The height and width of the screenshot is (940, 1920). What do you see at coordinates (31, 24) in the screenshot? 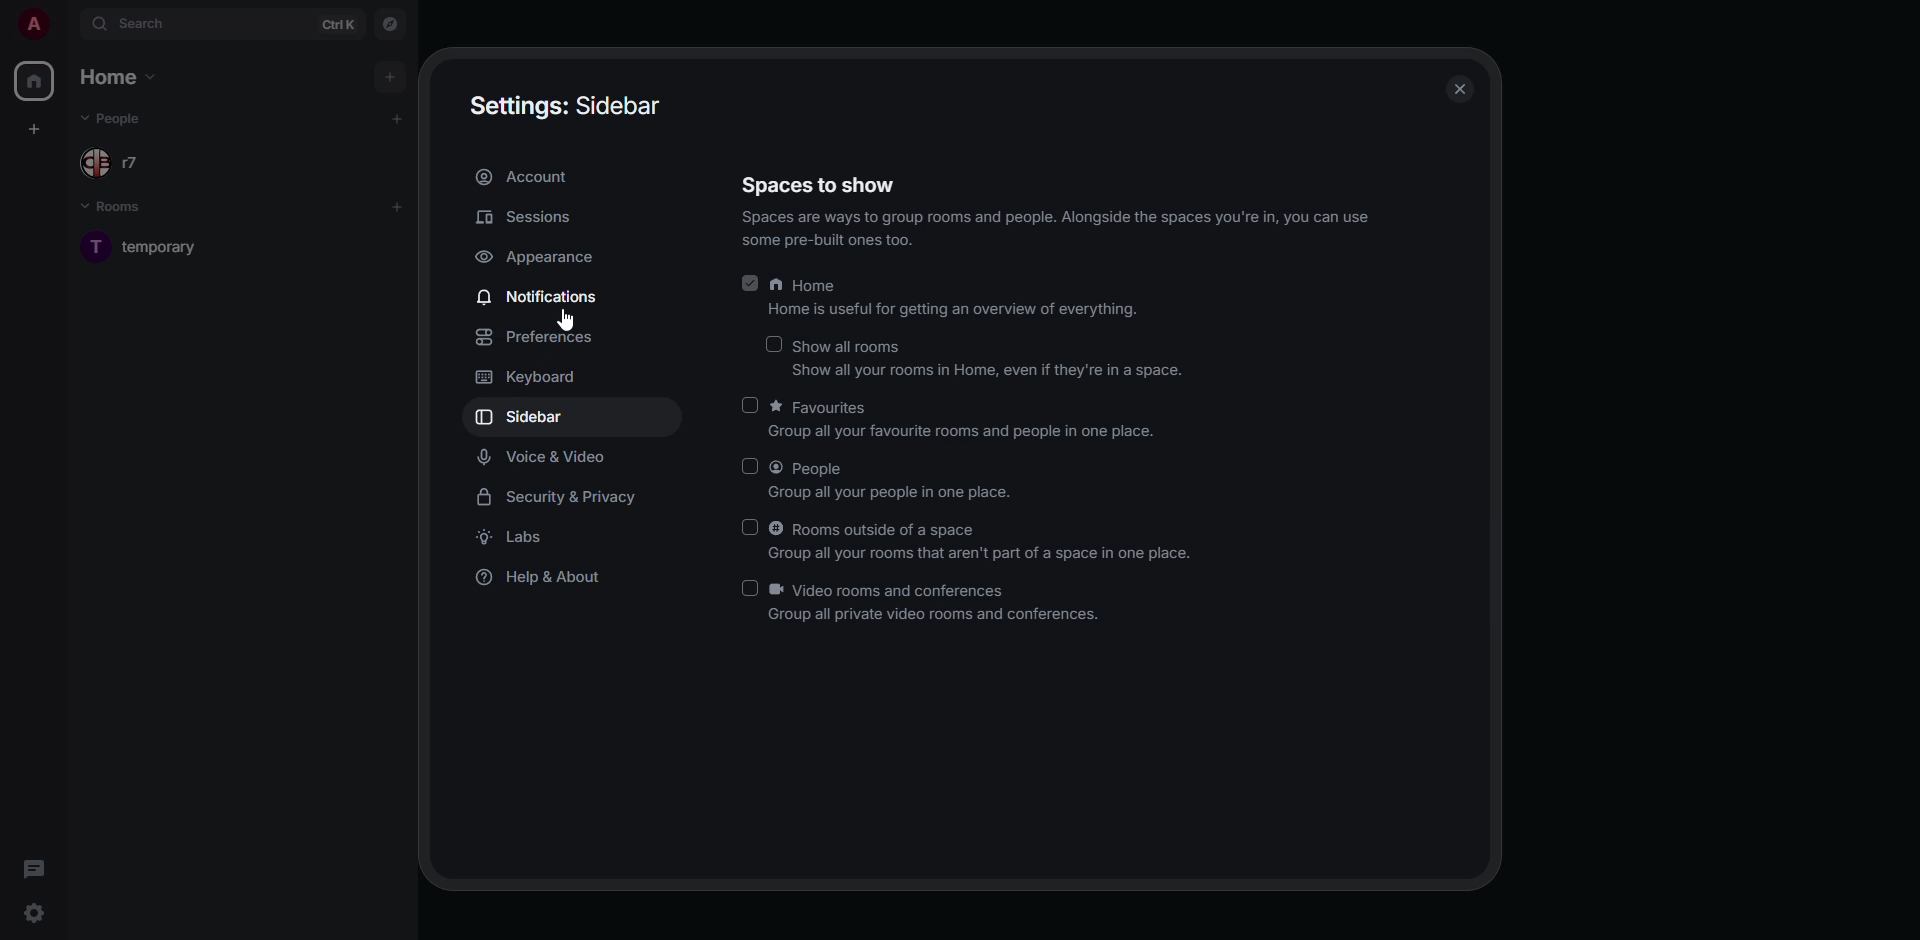
I see `profile` at bounding box center [31, 24].